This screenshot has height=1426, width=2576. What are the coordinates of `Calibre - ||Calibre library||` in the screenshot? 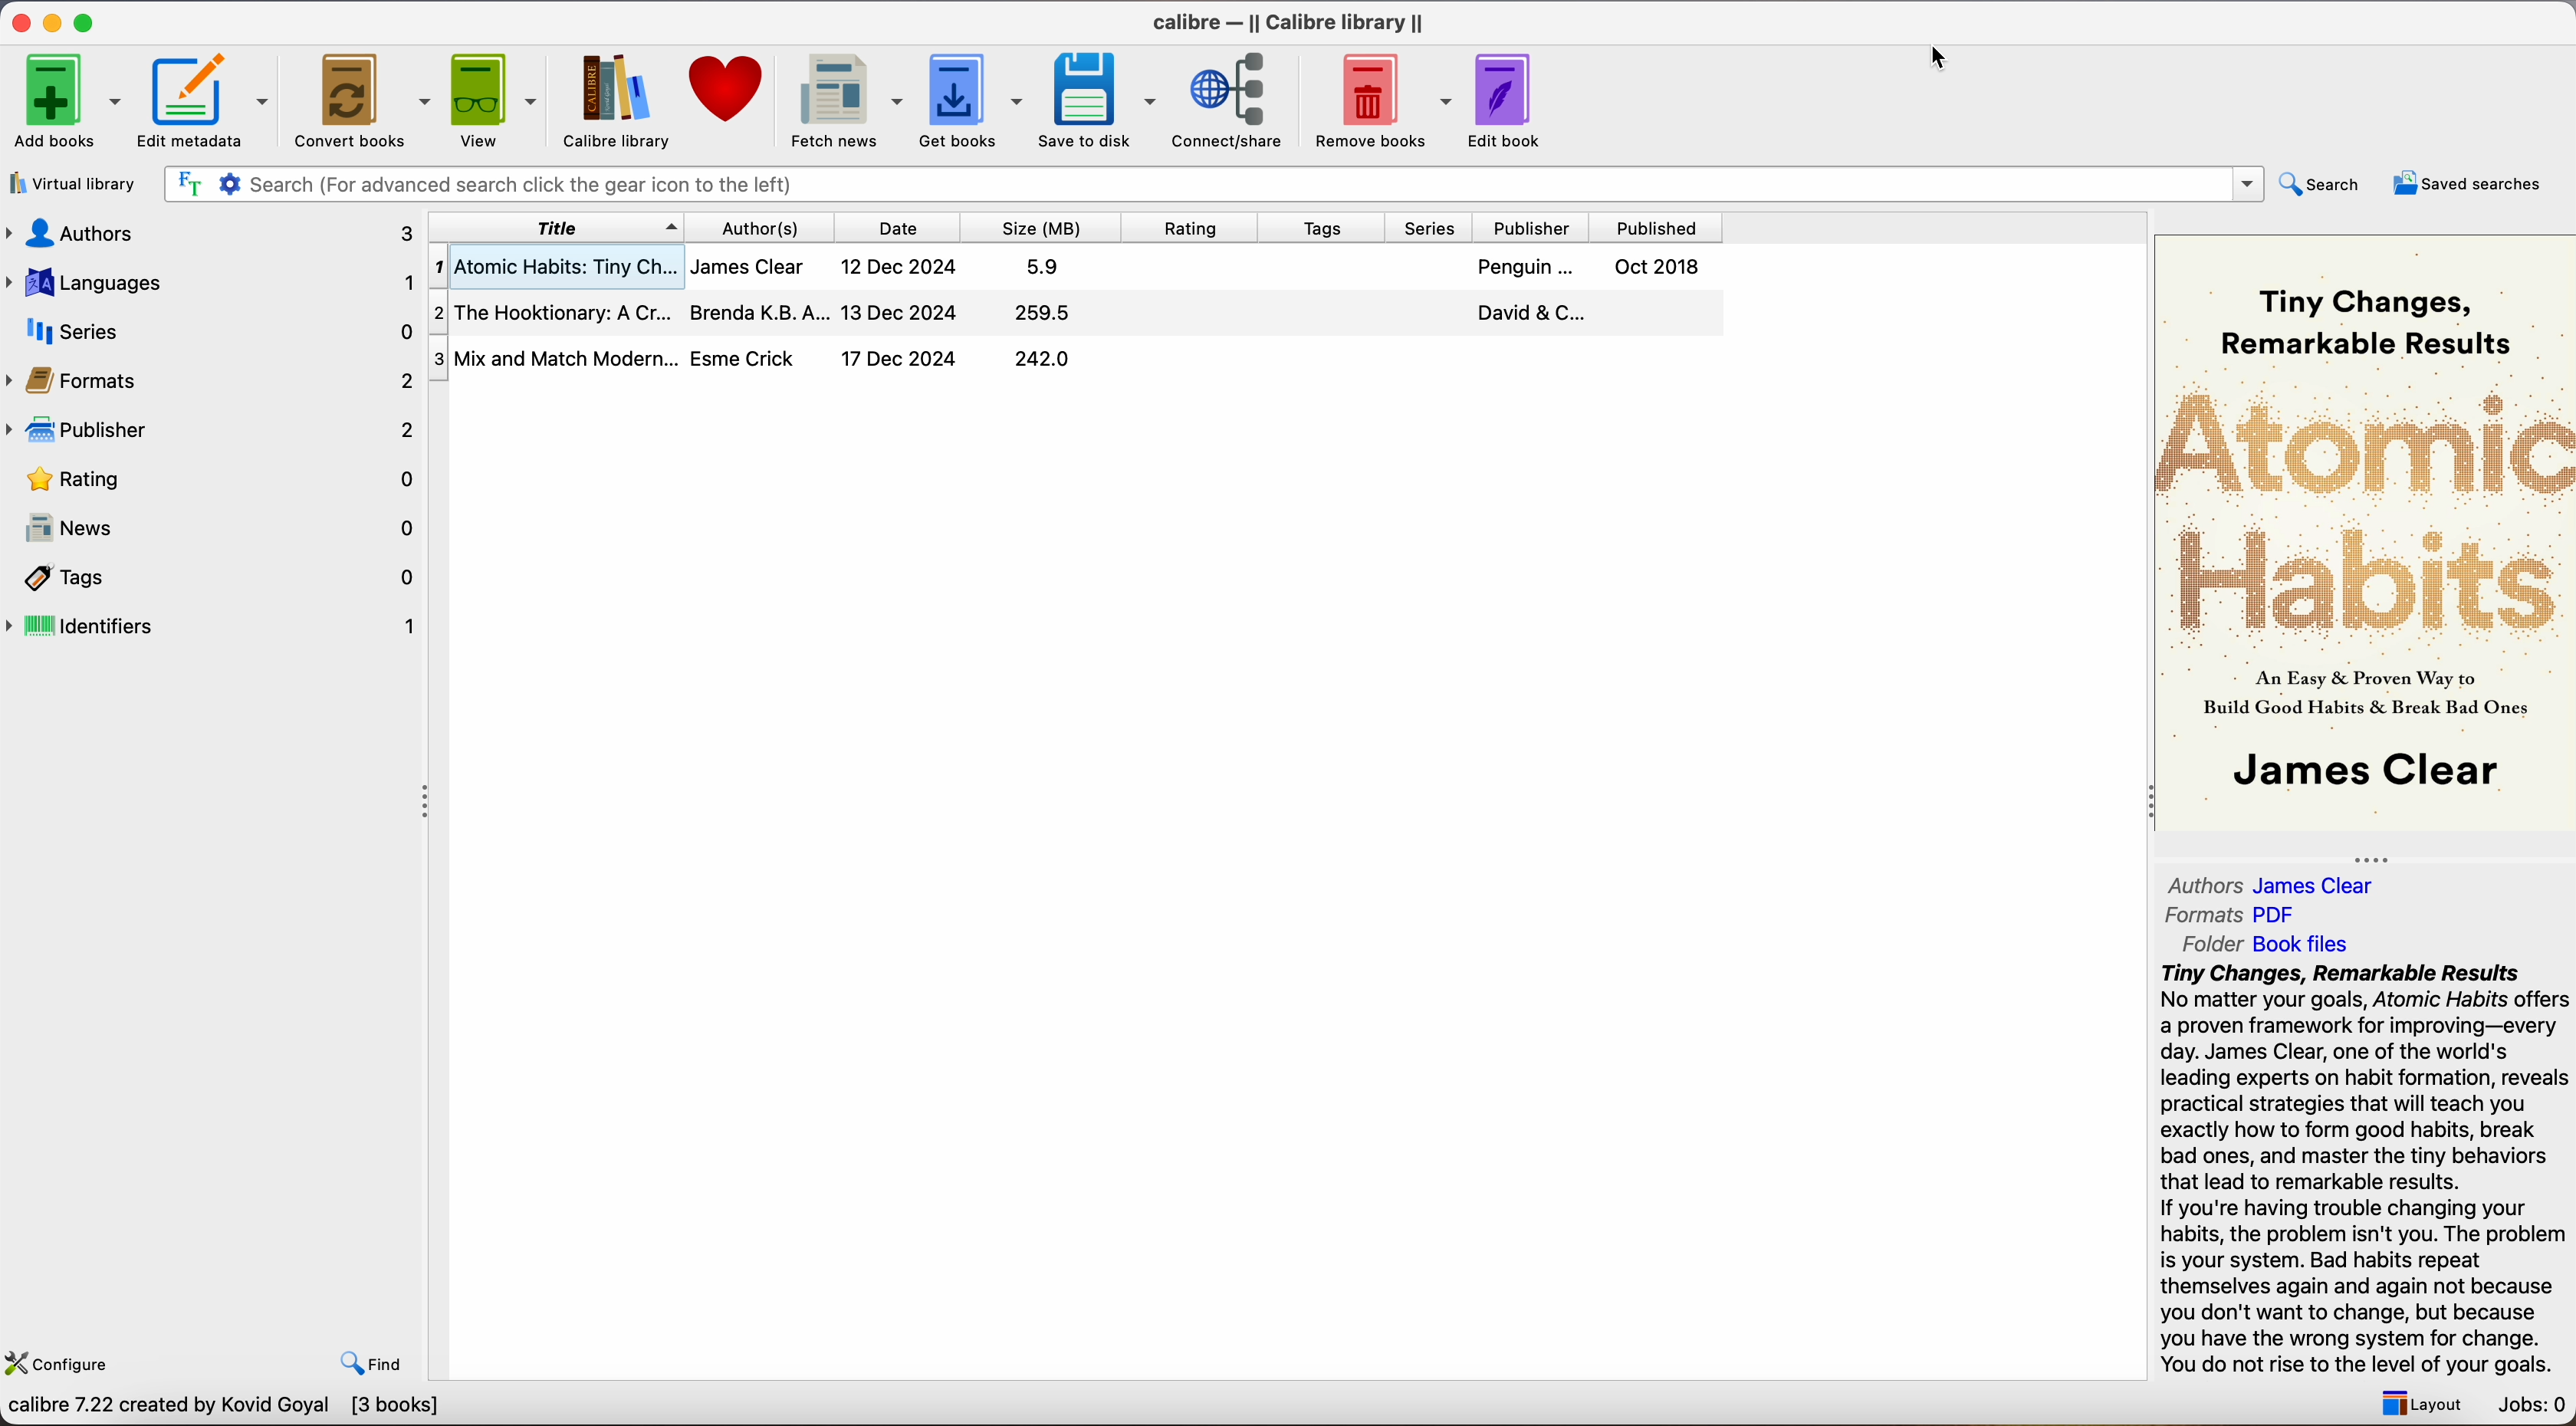 It's located at (1288, 22).